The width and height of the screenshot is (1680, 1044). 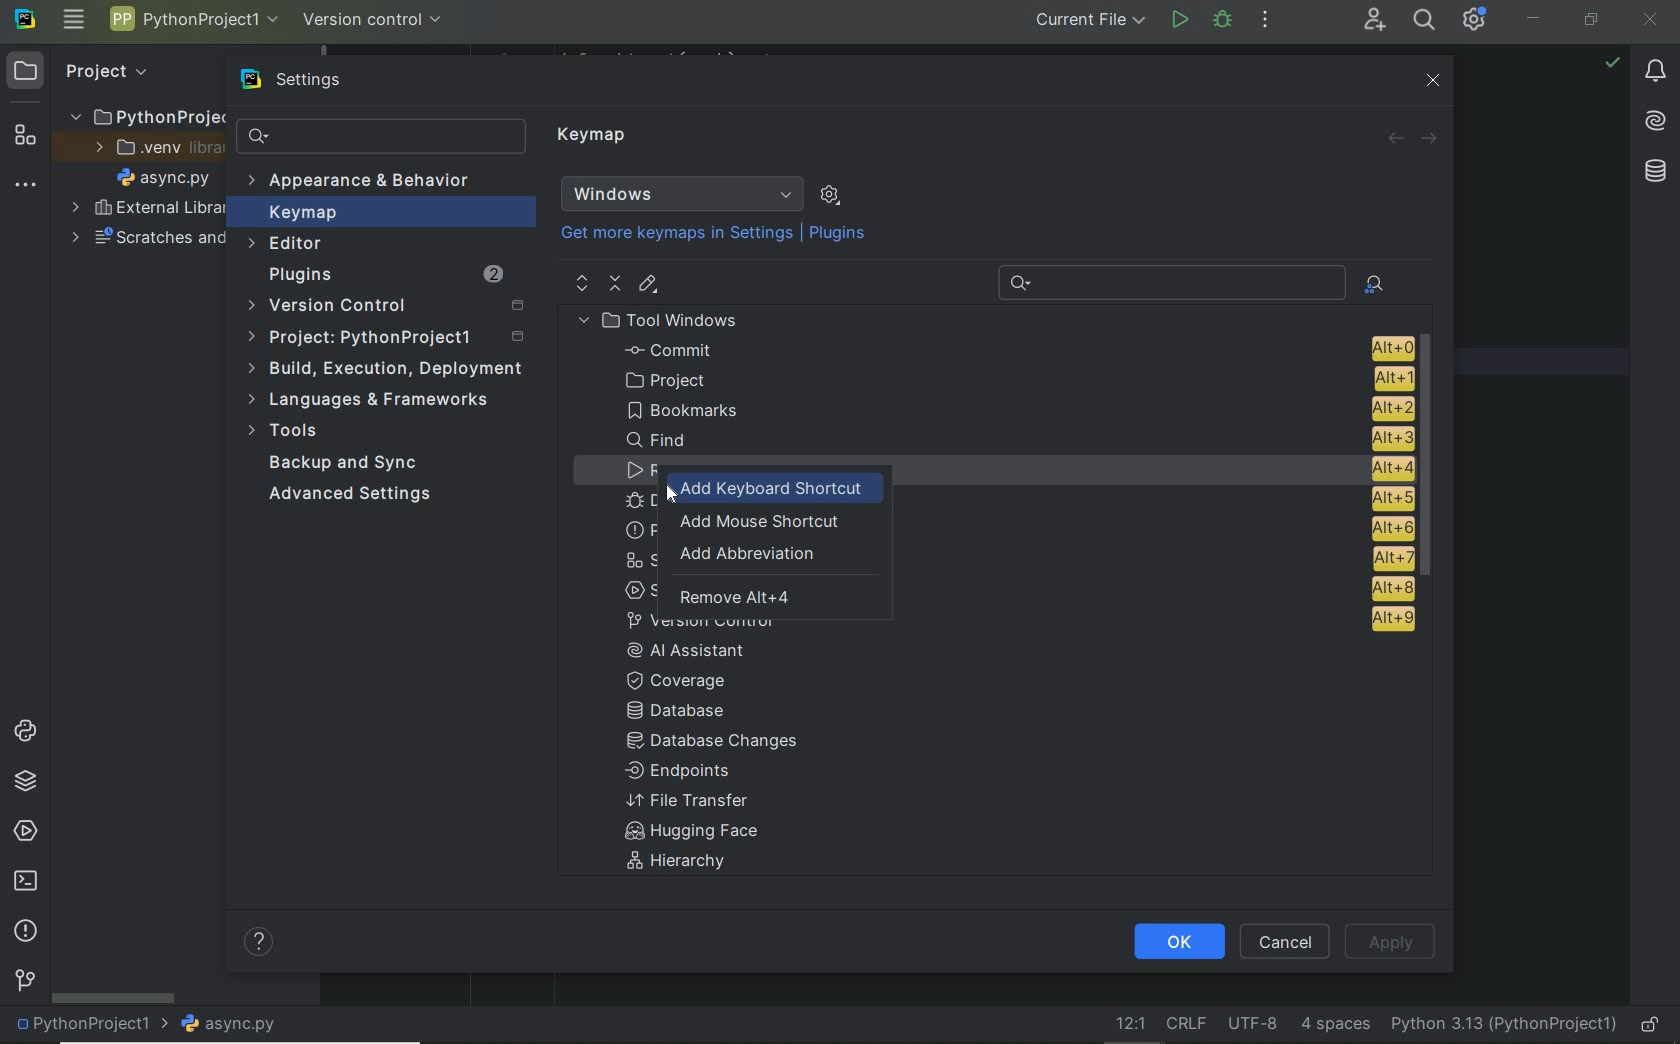 I want to click on no problems, so click(x=1612, y=62).